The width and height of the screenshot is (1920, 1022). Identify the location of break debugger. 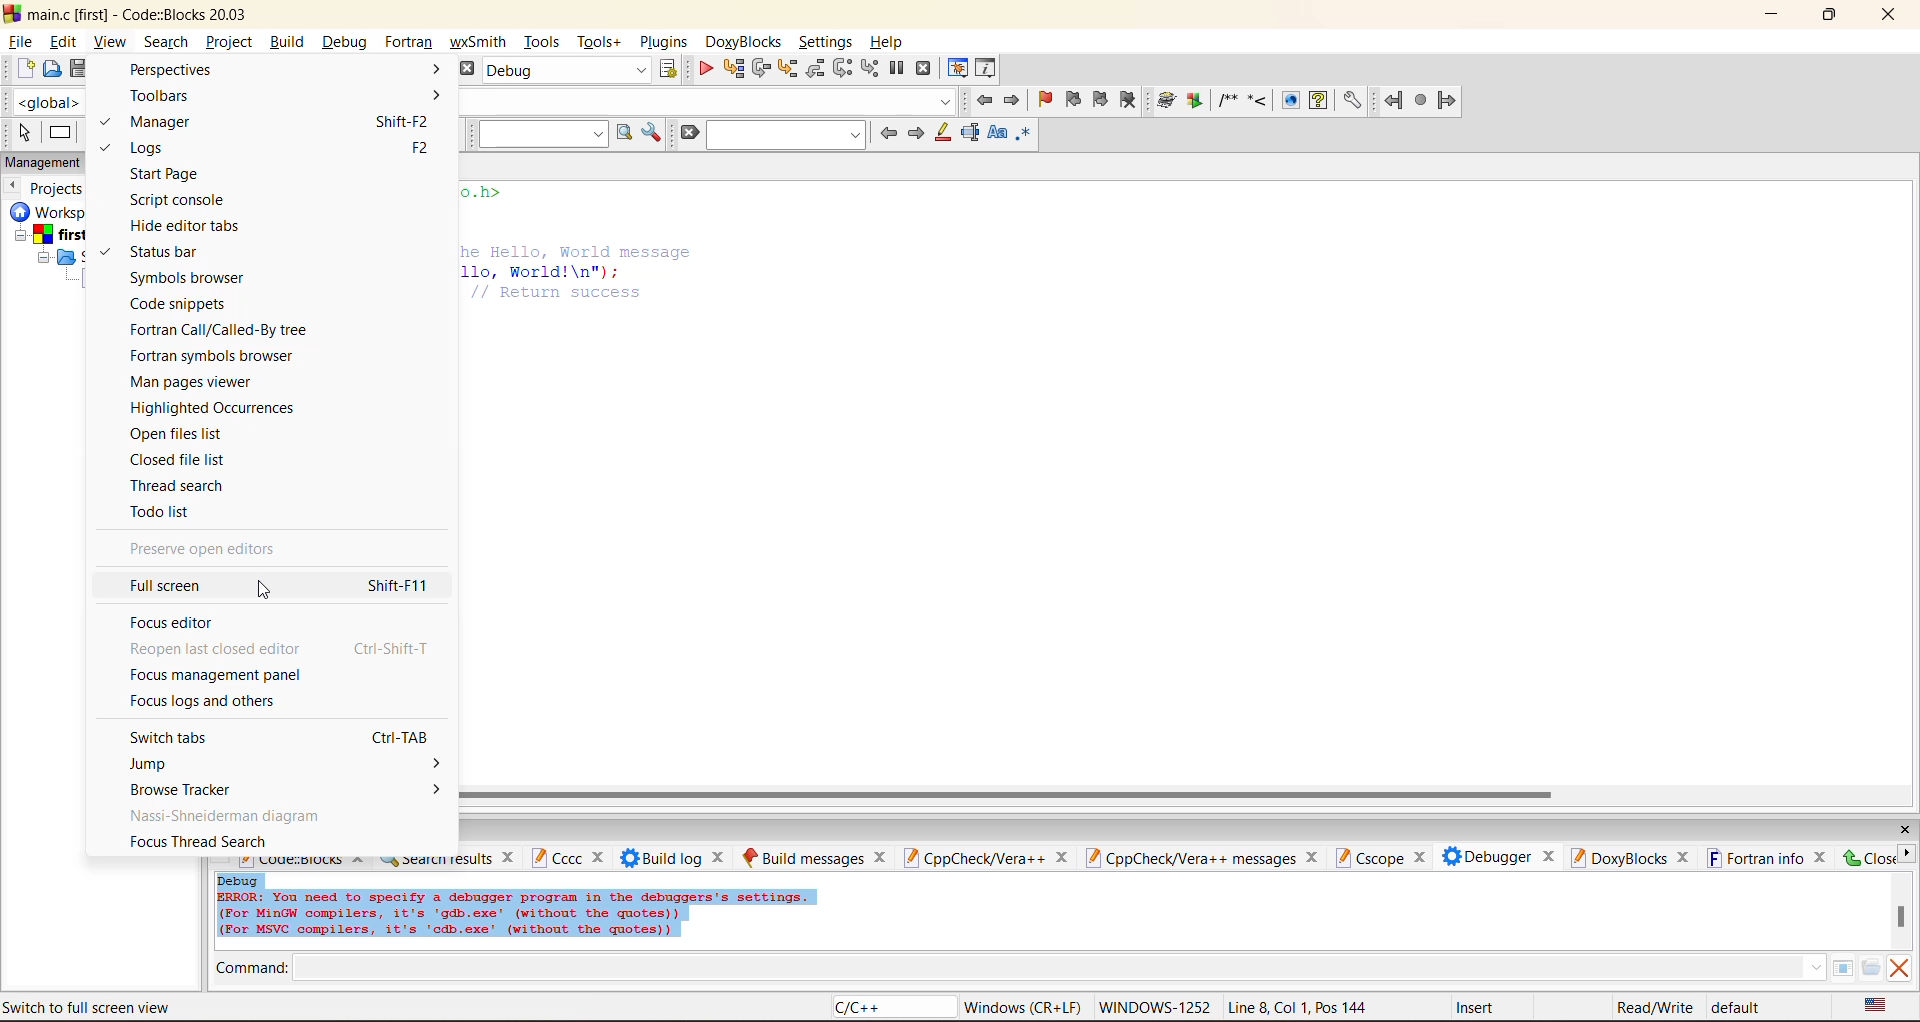
(898, 71).